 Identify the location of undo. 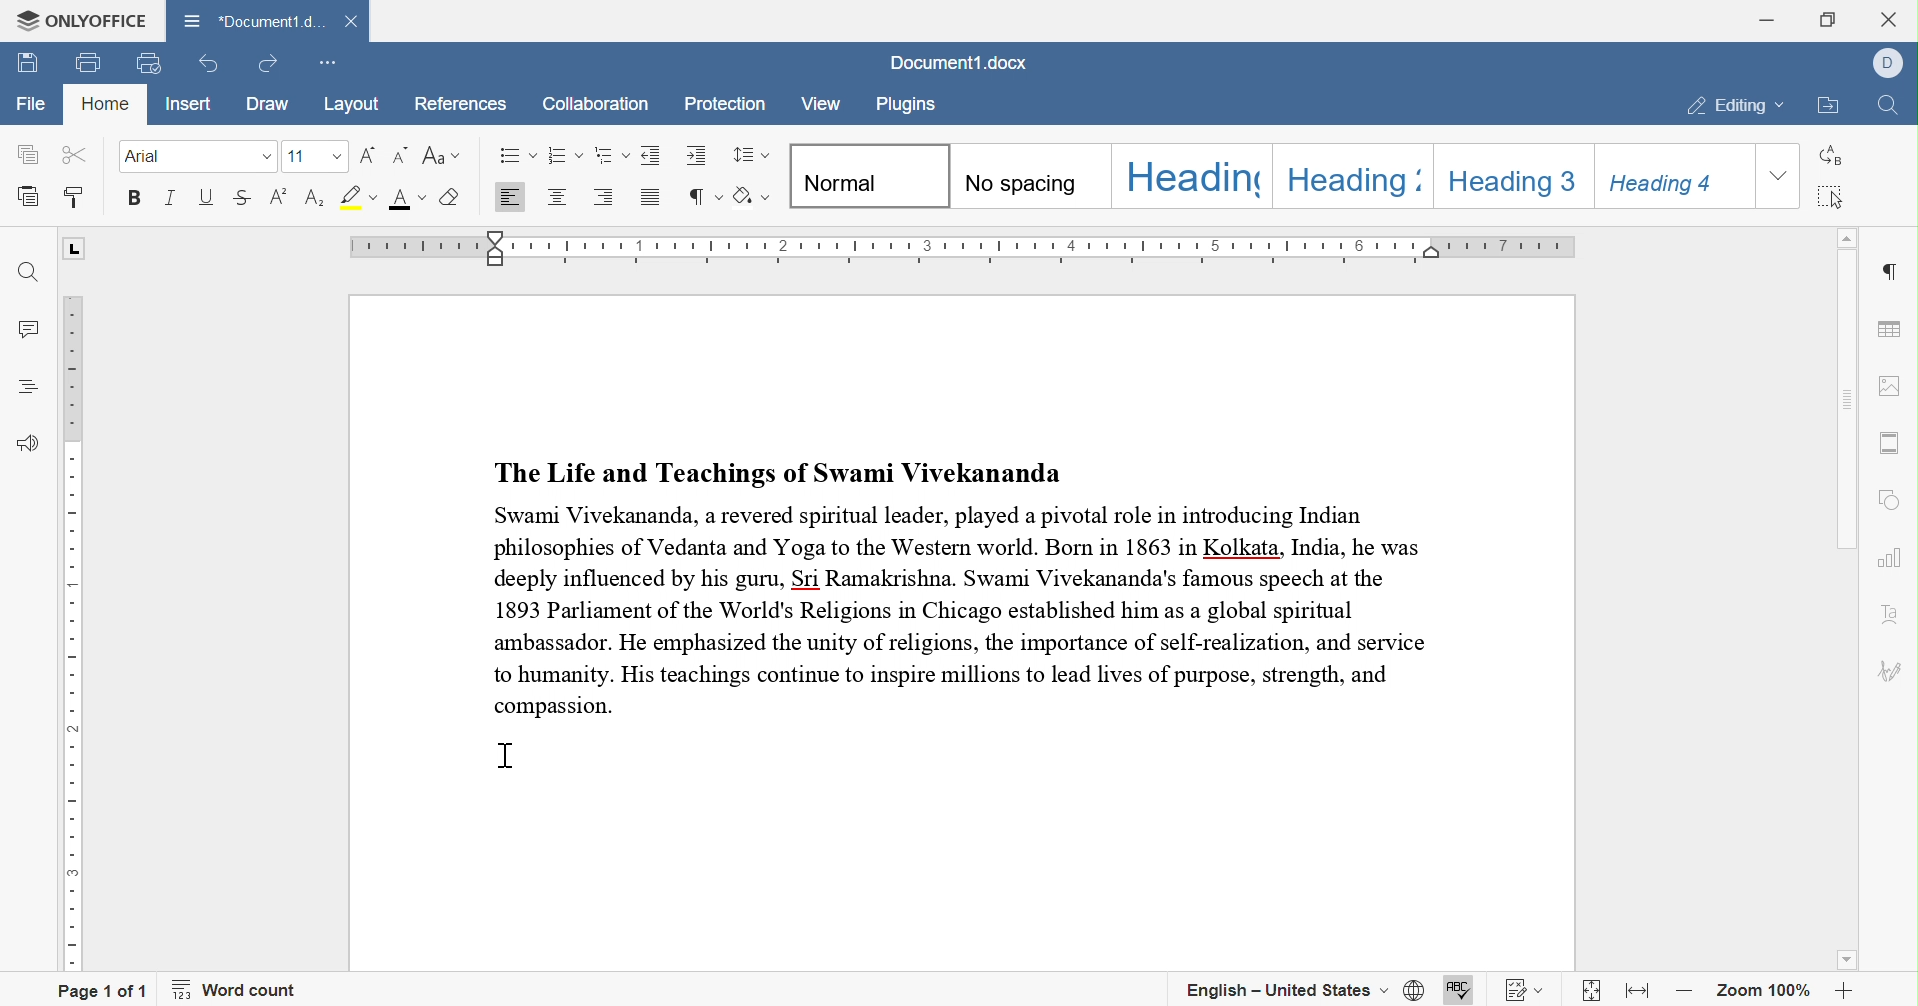
(211, 65).